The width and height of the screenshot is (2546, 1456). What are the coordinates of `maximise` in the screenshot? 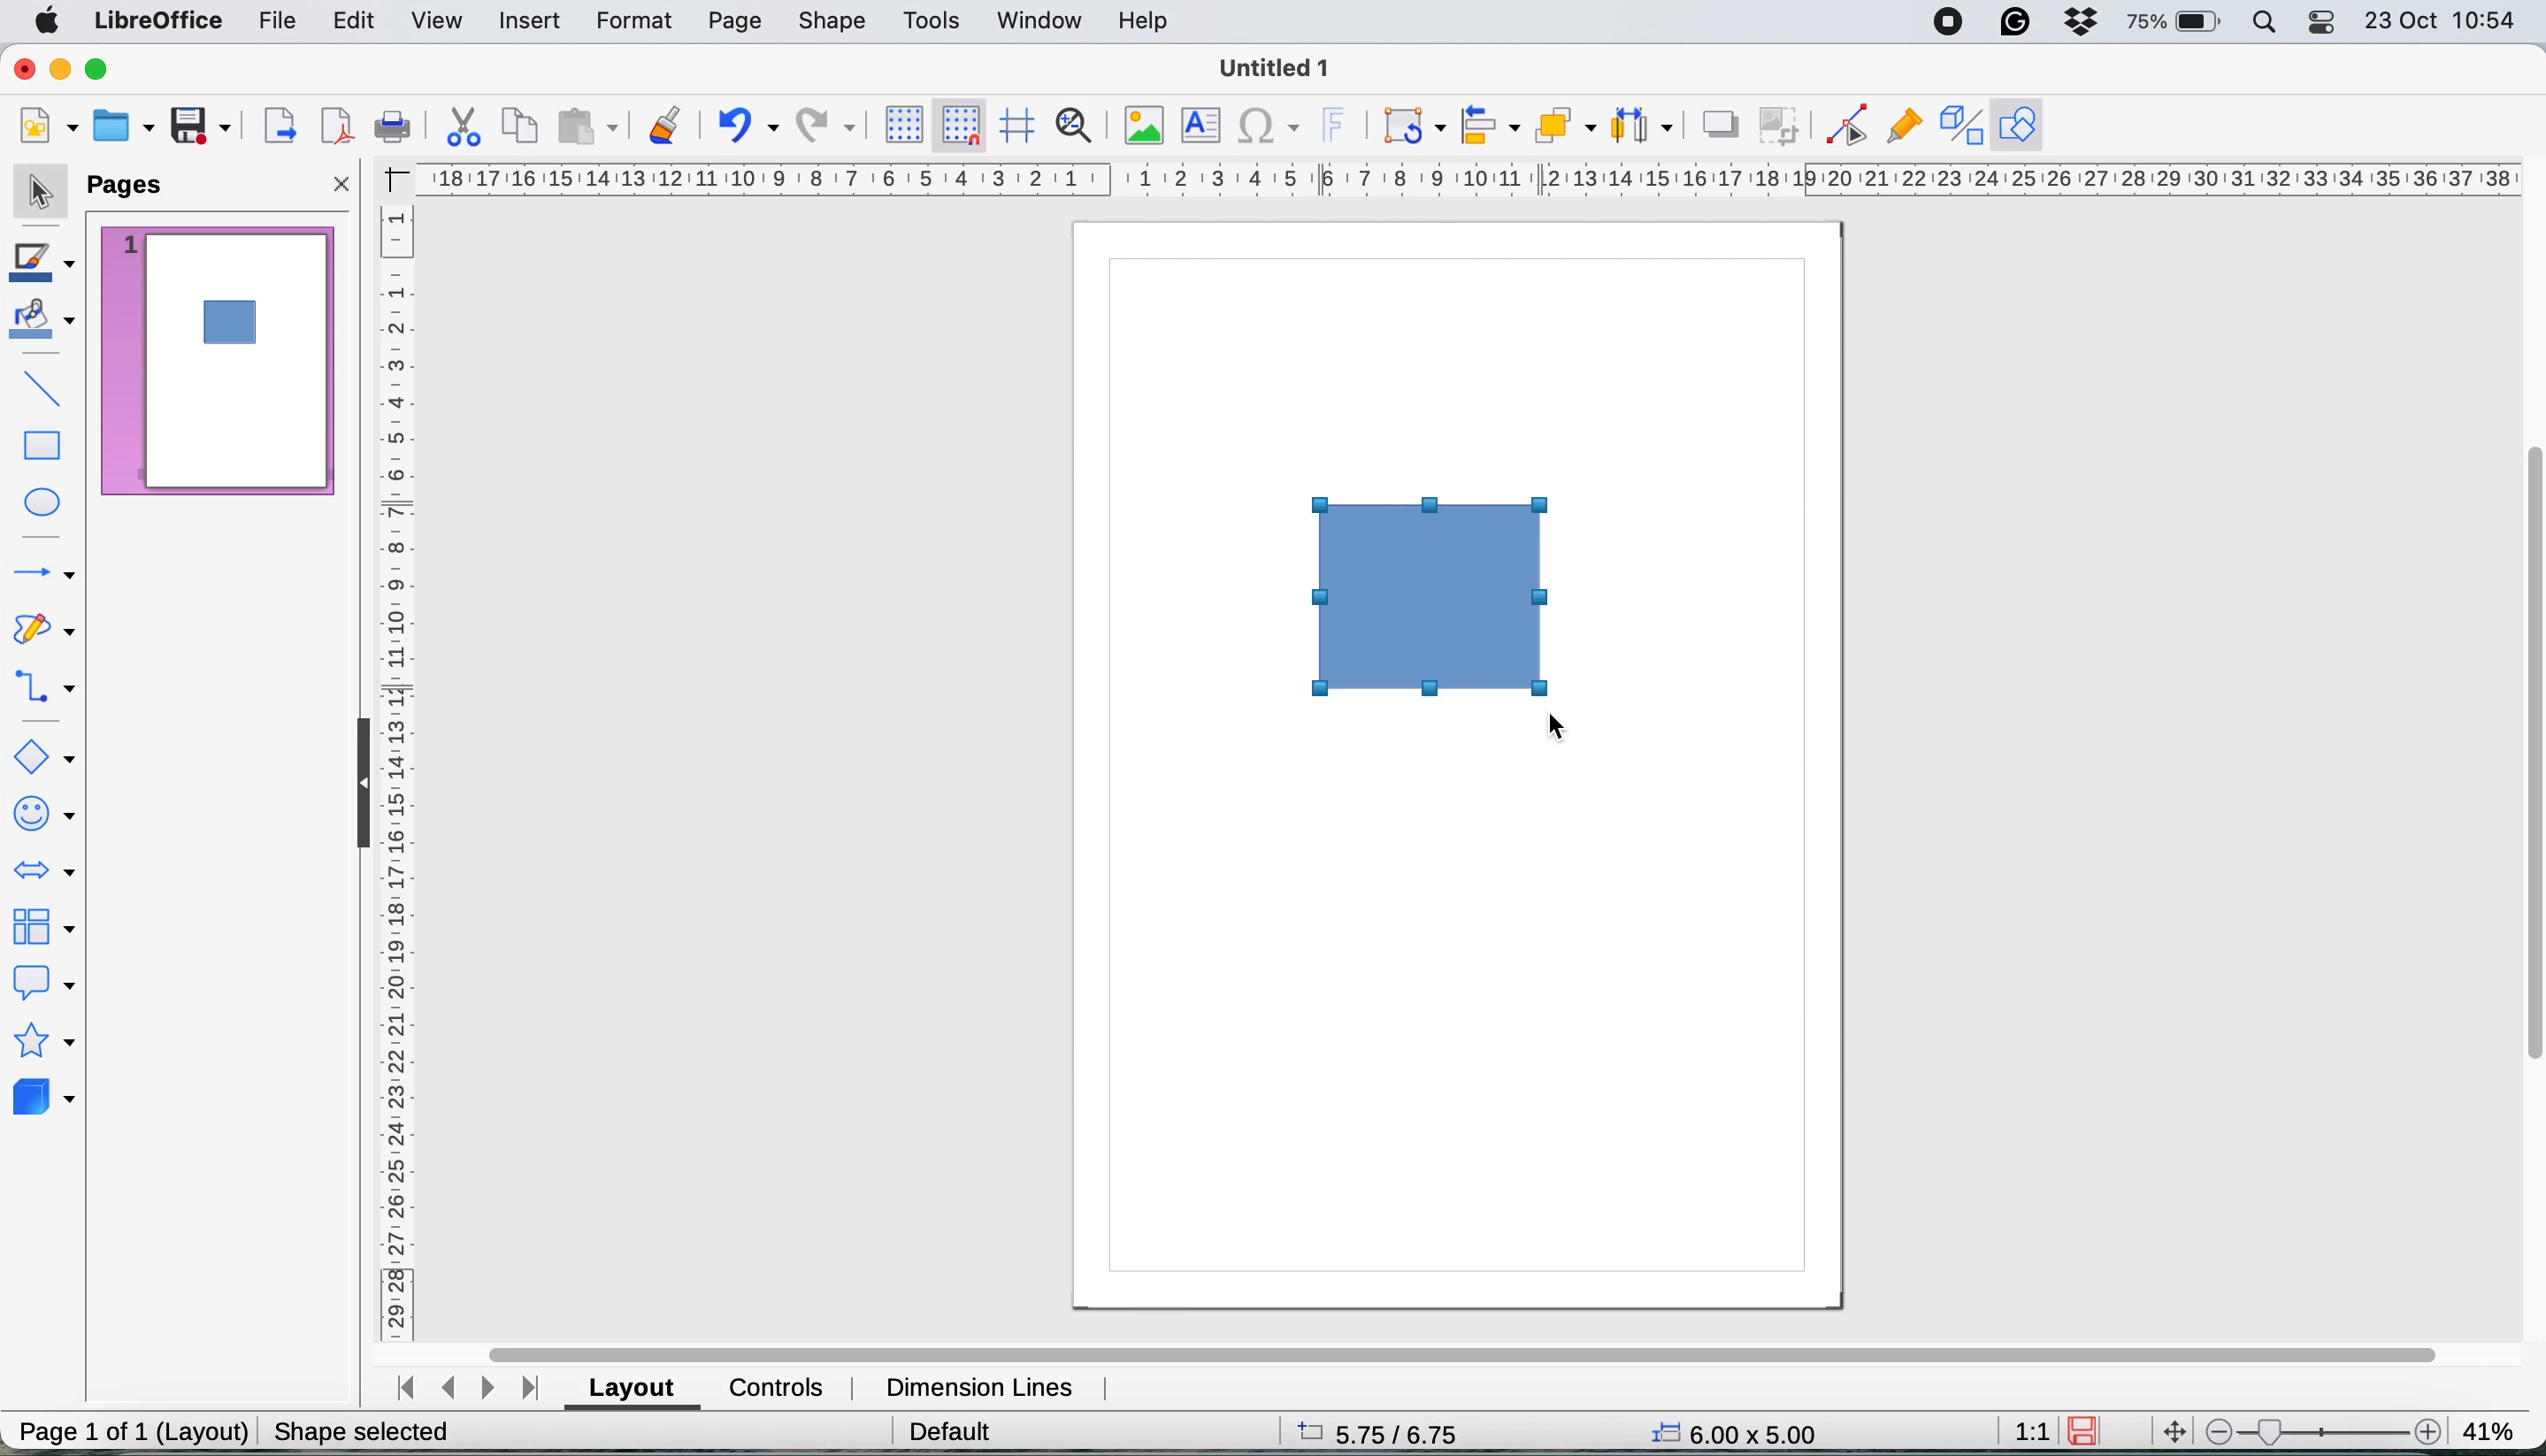 It's located at (96, 64).